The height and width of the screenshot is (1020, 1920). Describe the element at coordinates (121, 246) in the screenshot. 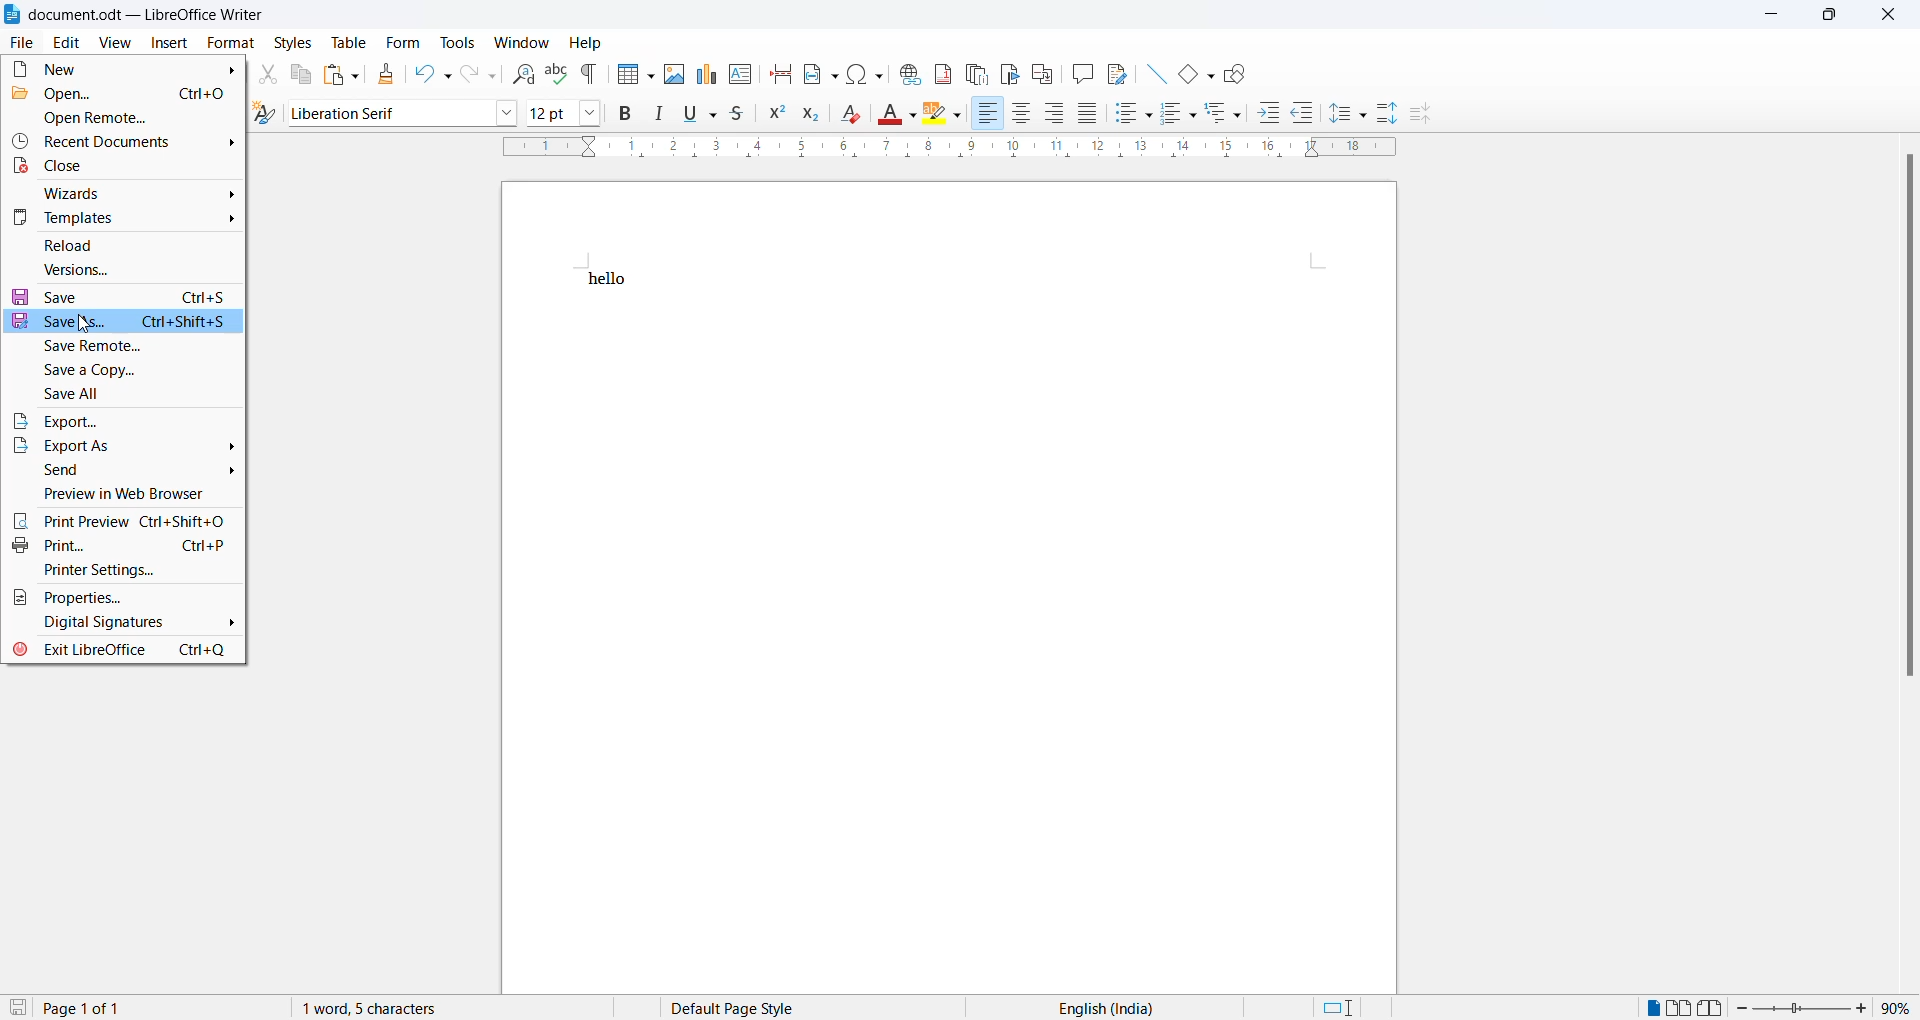

I see `Reload` at that location.